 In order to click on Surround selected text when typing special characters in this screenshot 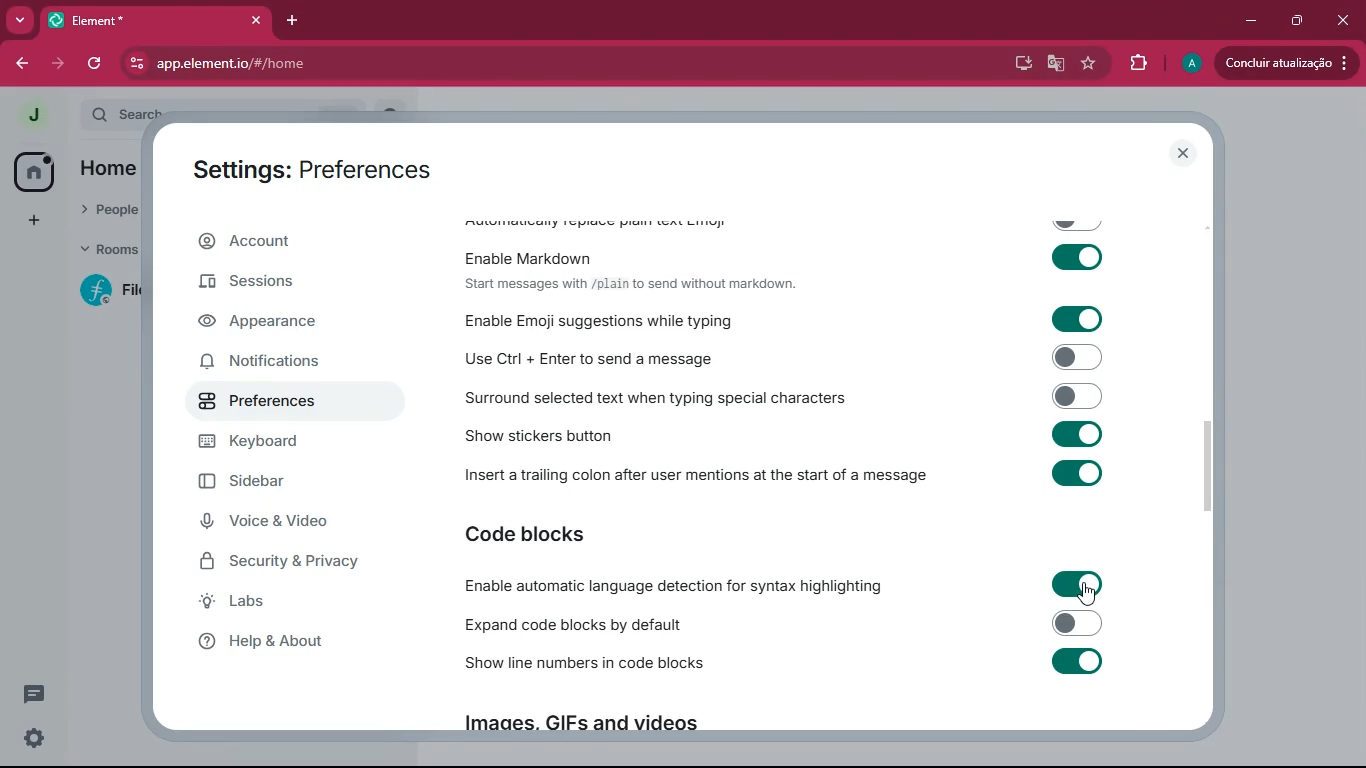, I will do `click(780, 399)`.